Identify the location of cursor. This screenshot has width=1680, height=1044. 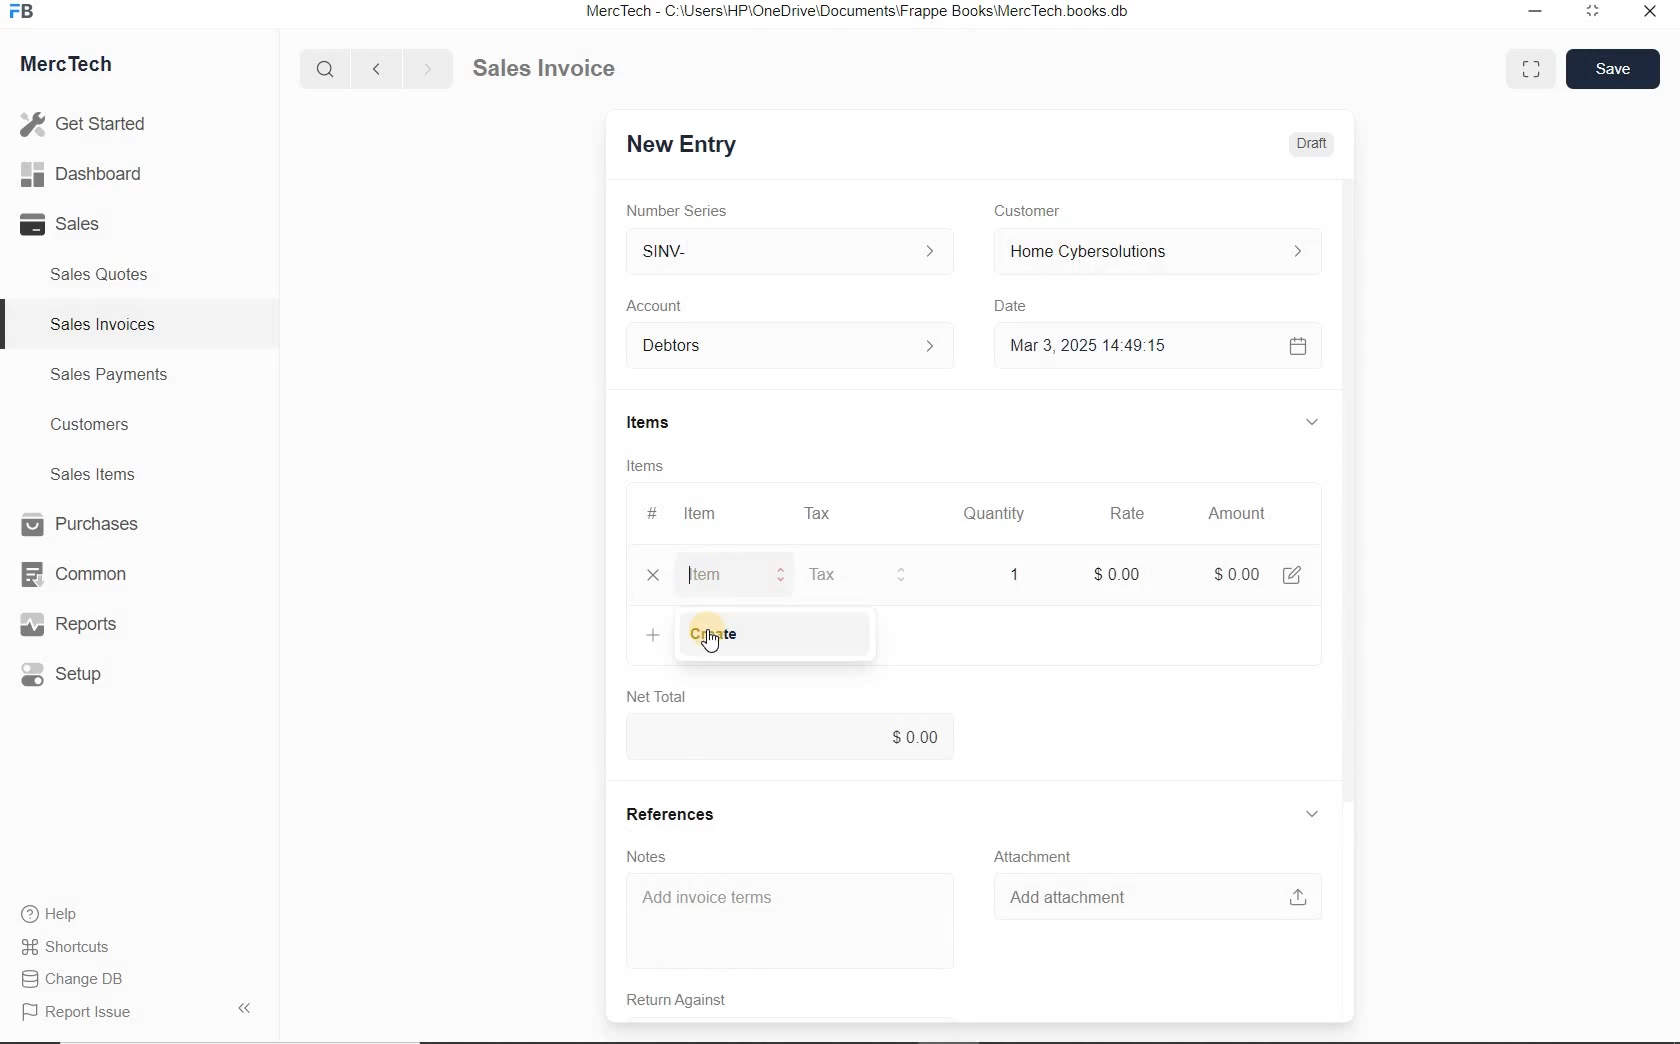
(707, 639).